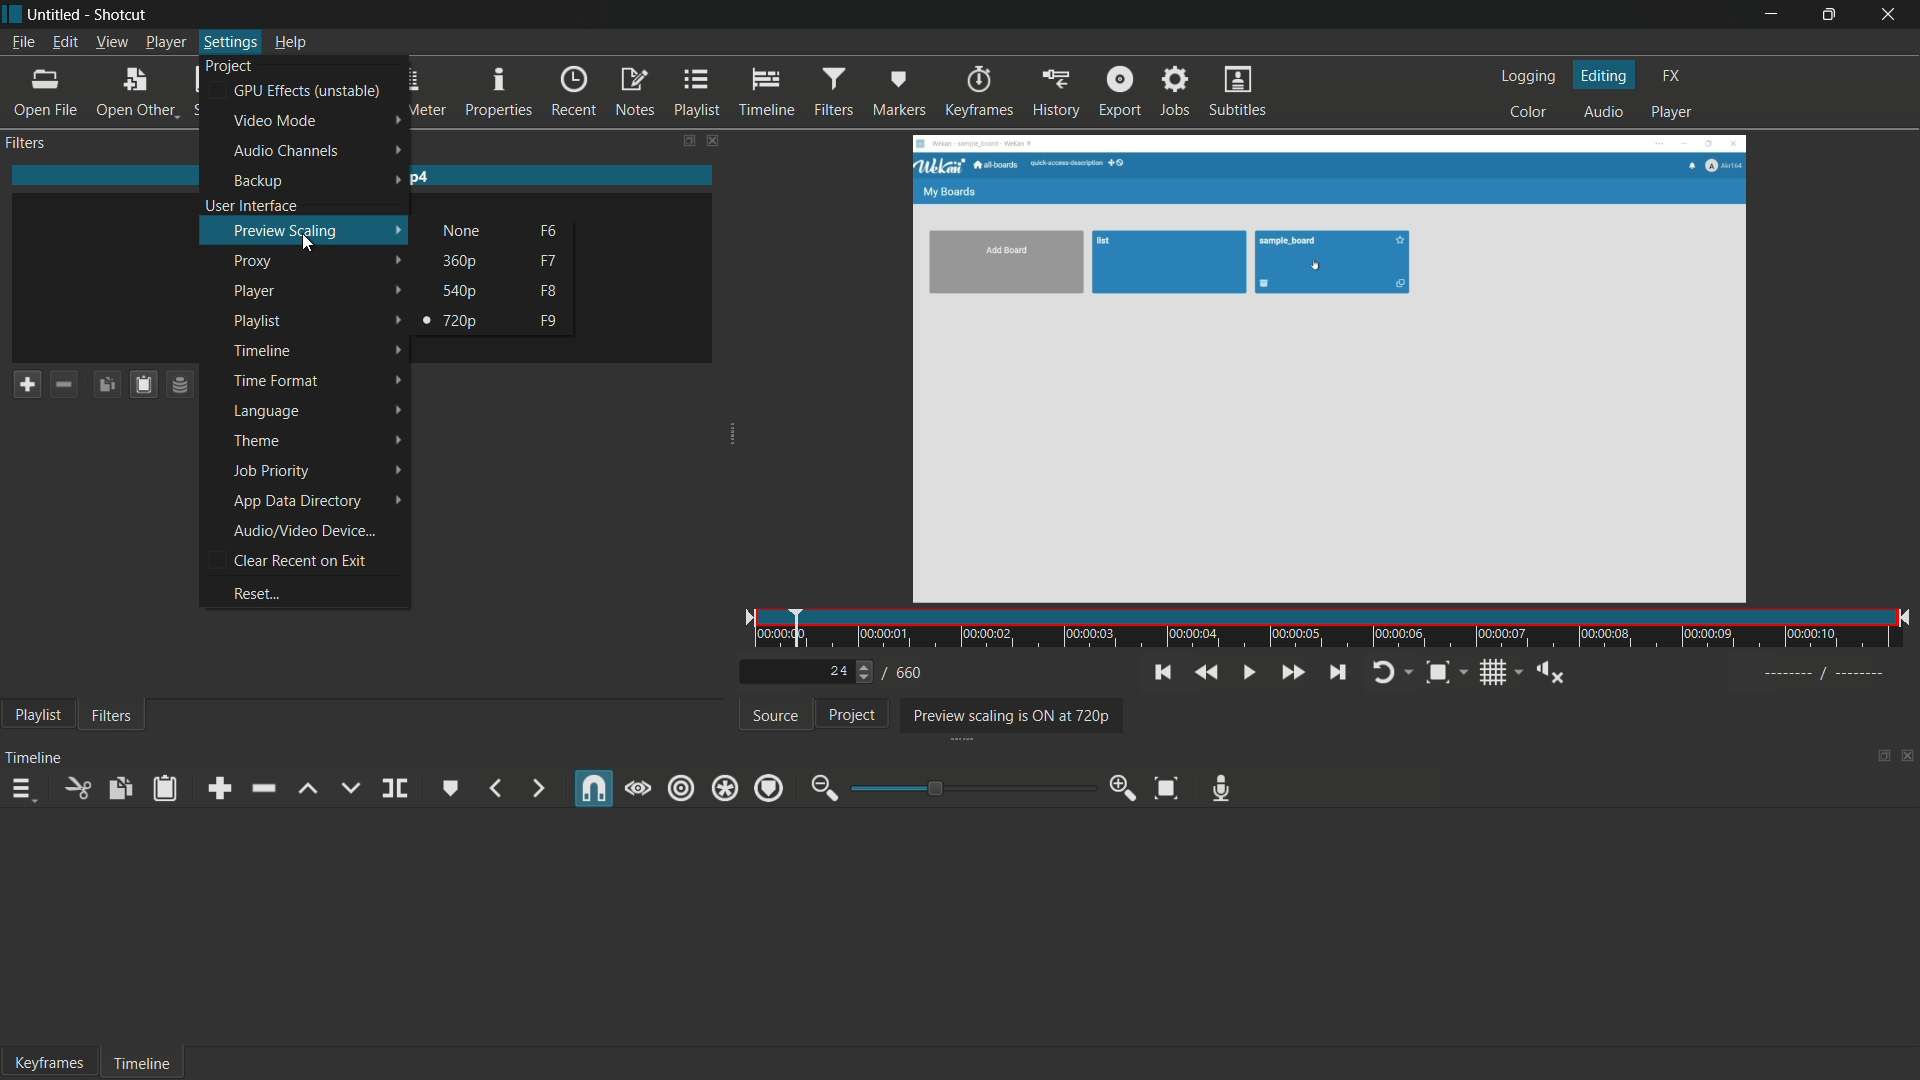 The width and height of the screenshot is (1920, 1080). Describe the element at coordinates (1880, 758) in the screenshot. I see `change layout` at that location.